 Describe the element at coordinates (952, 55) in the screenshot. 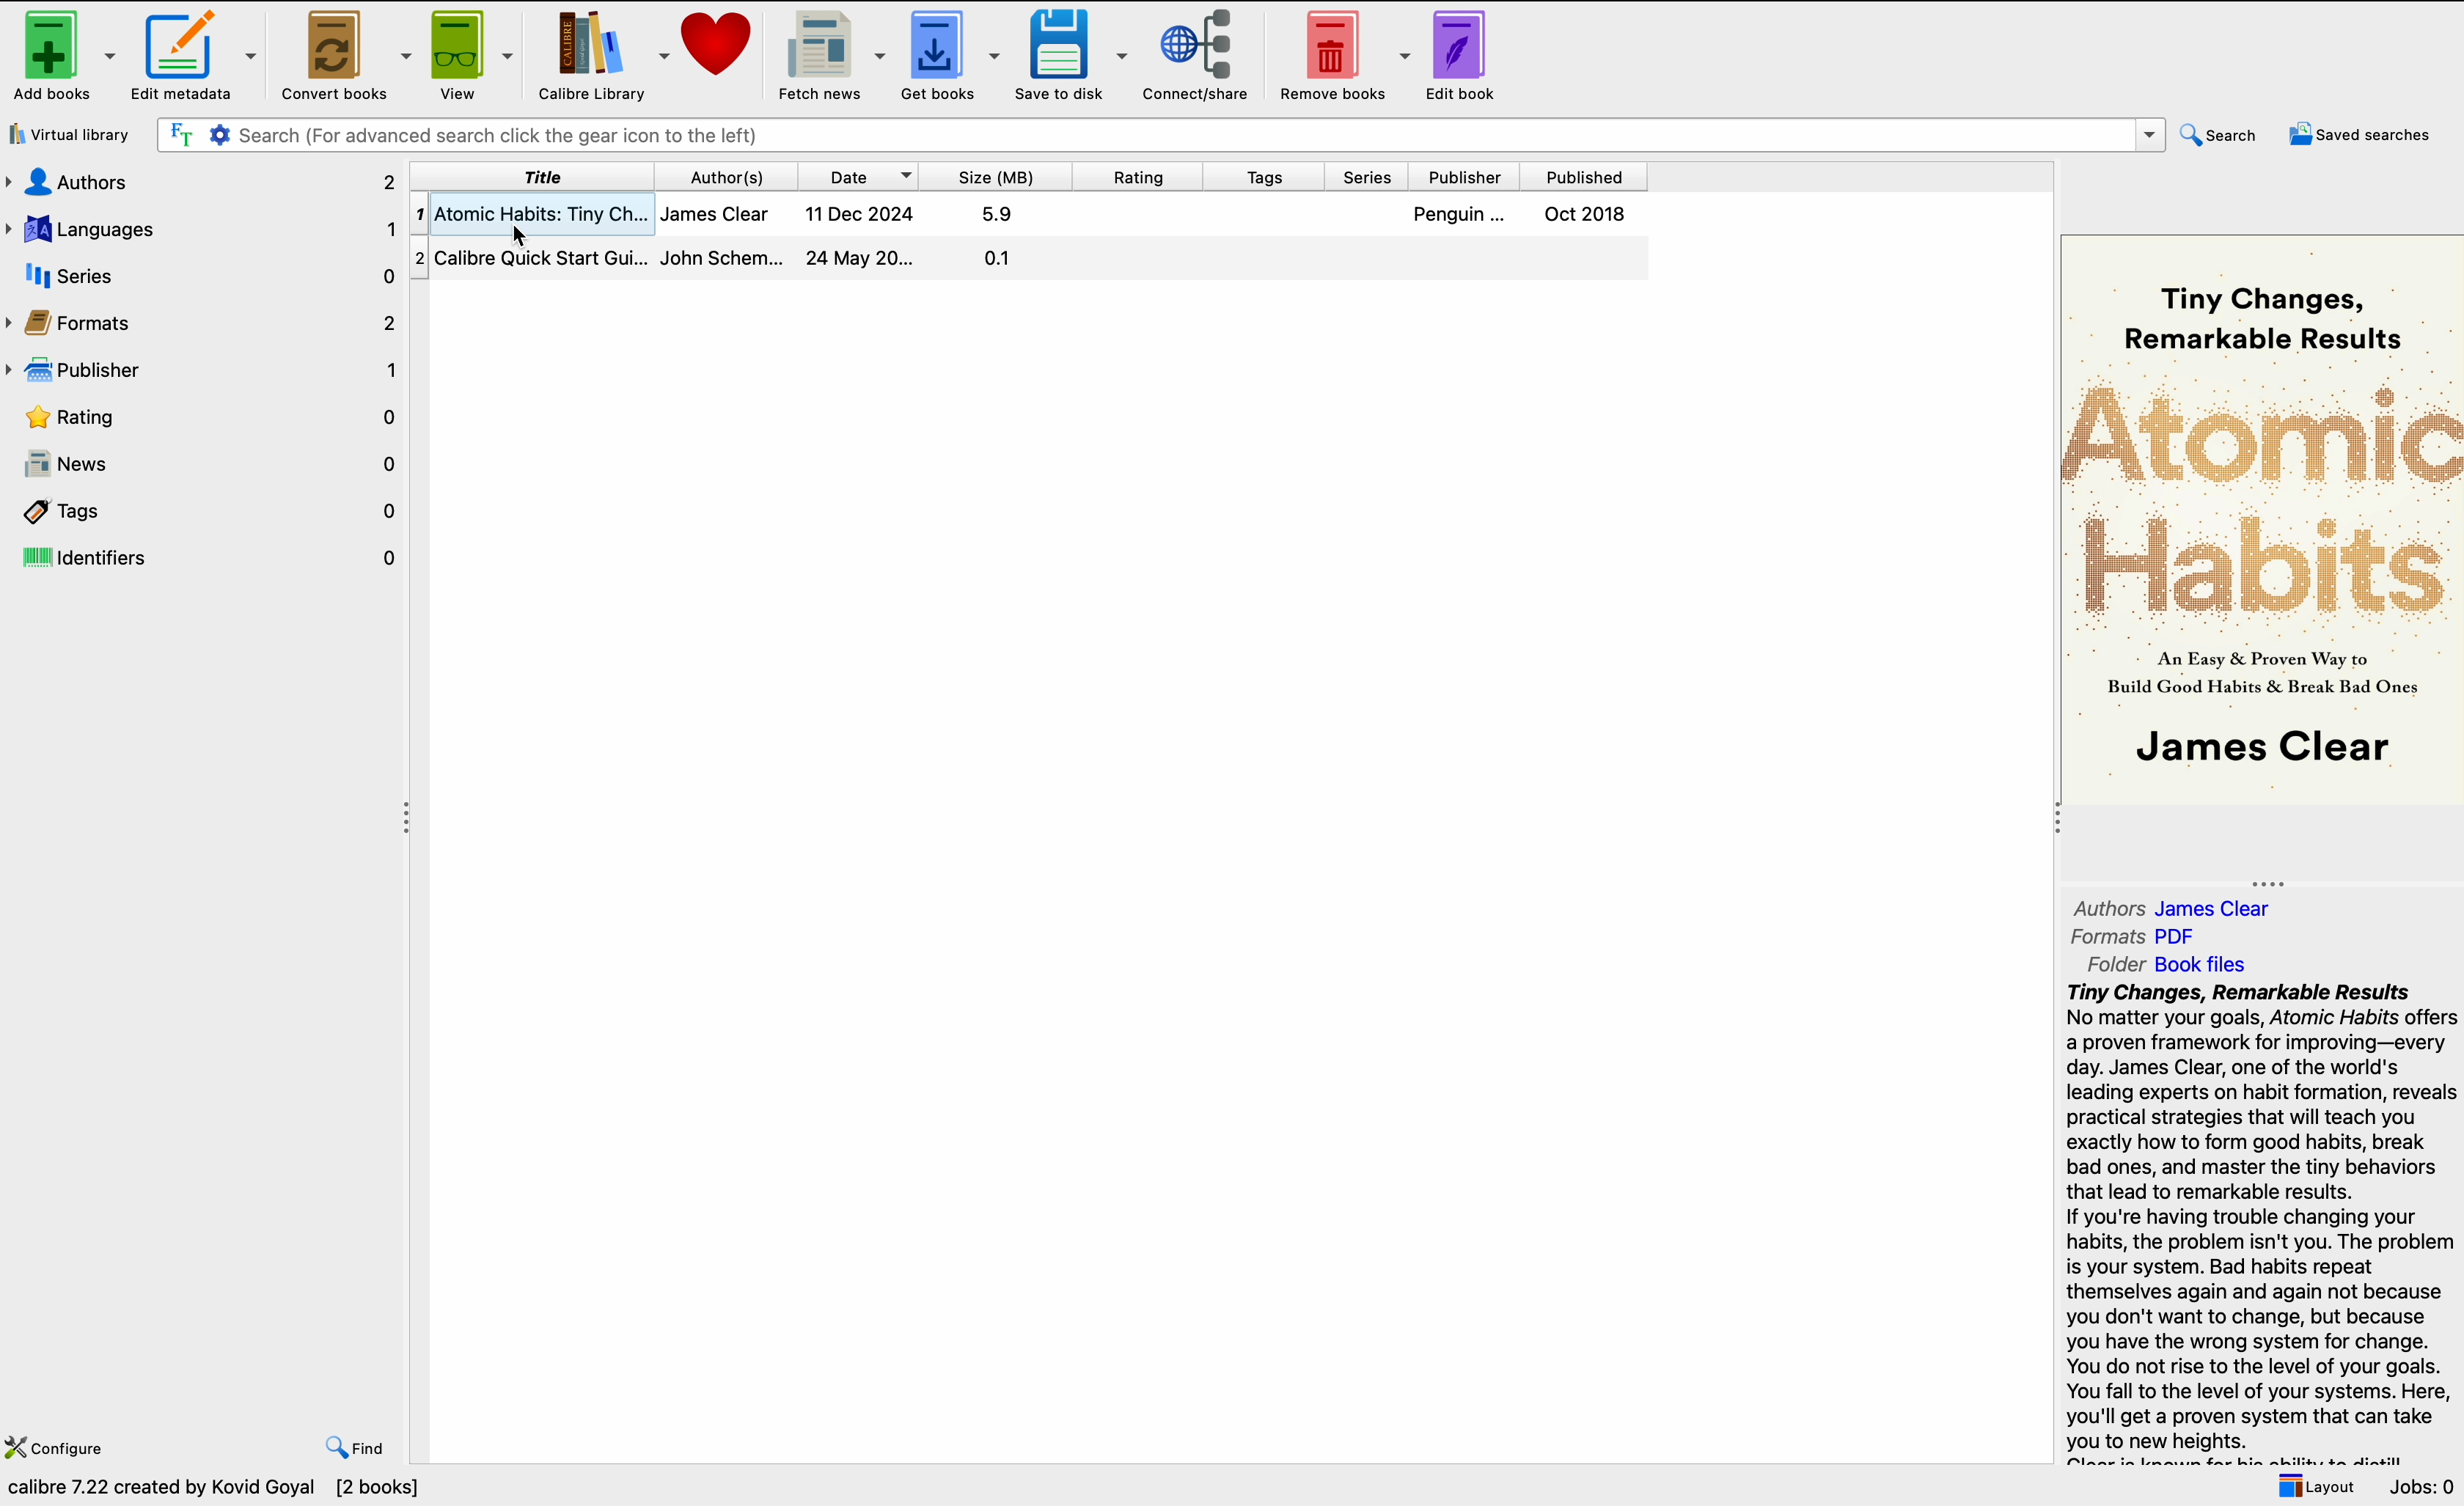

I see `get books` at that location.